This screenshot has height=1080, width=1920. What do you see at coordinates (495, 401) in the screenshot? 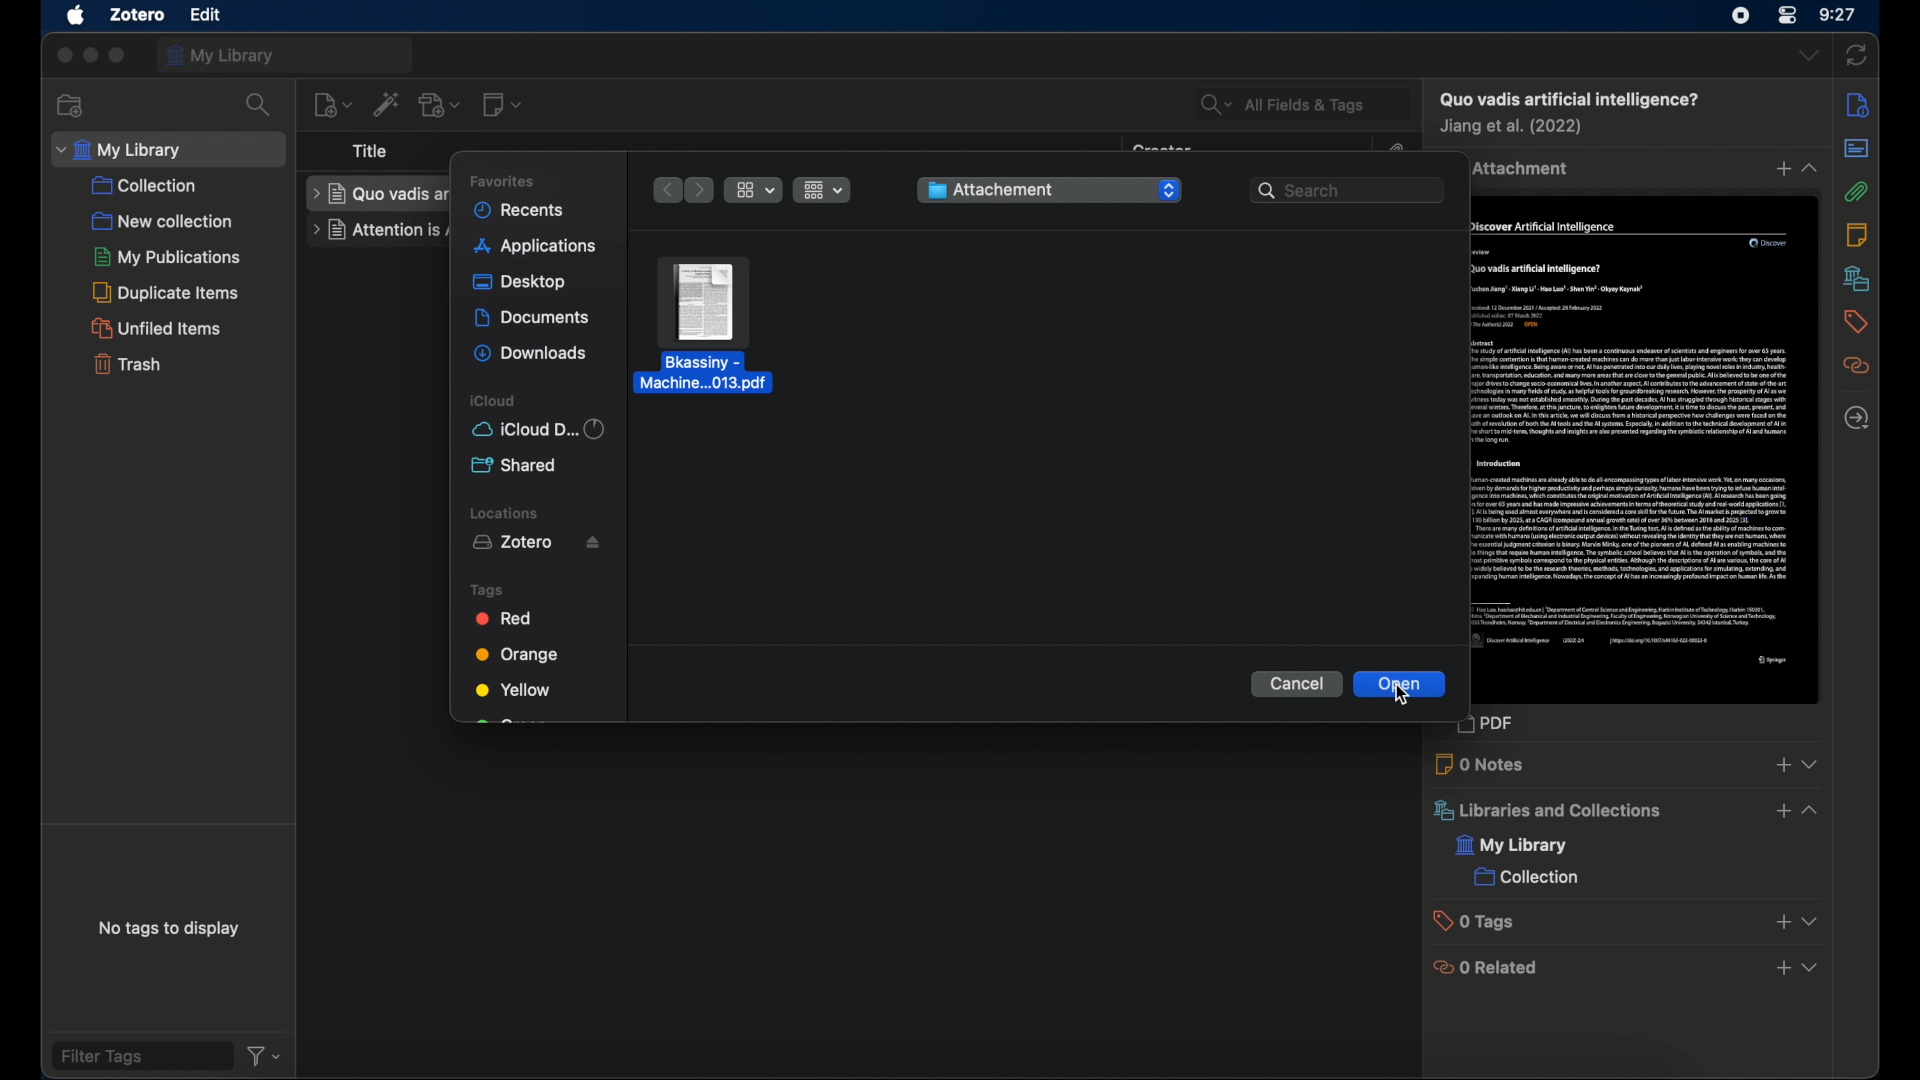
I see `iCloud` at bounding box center [495, 401].